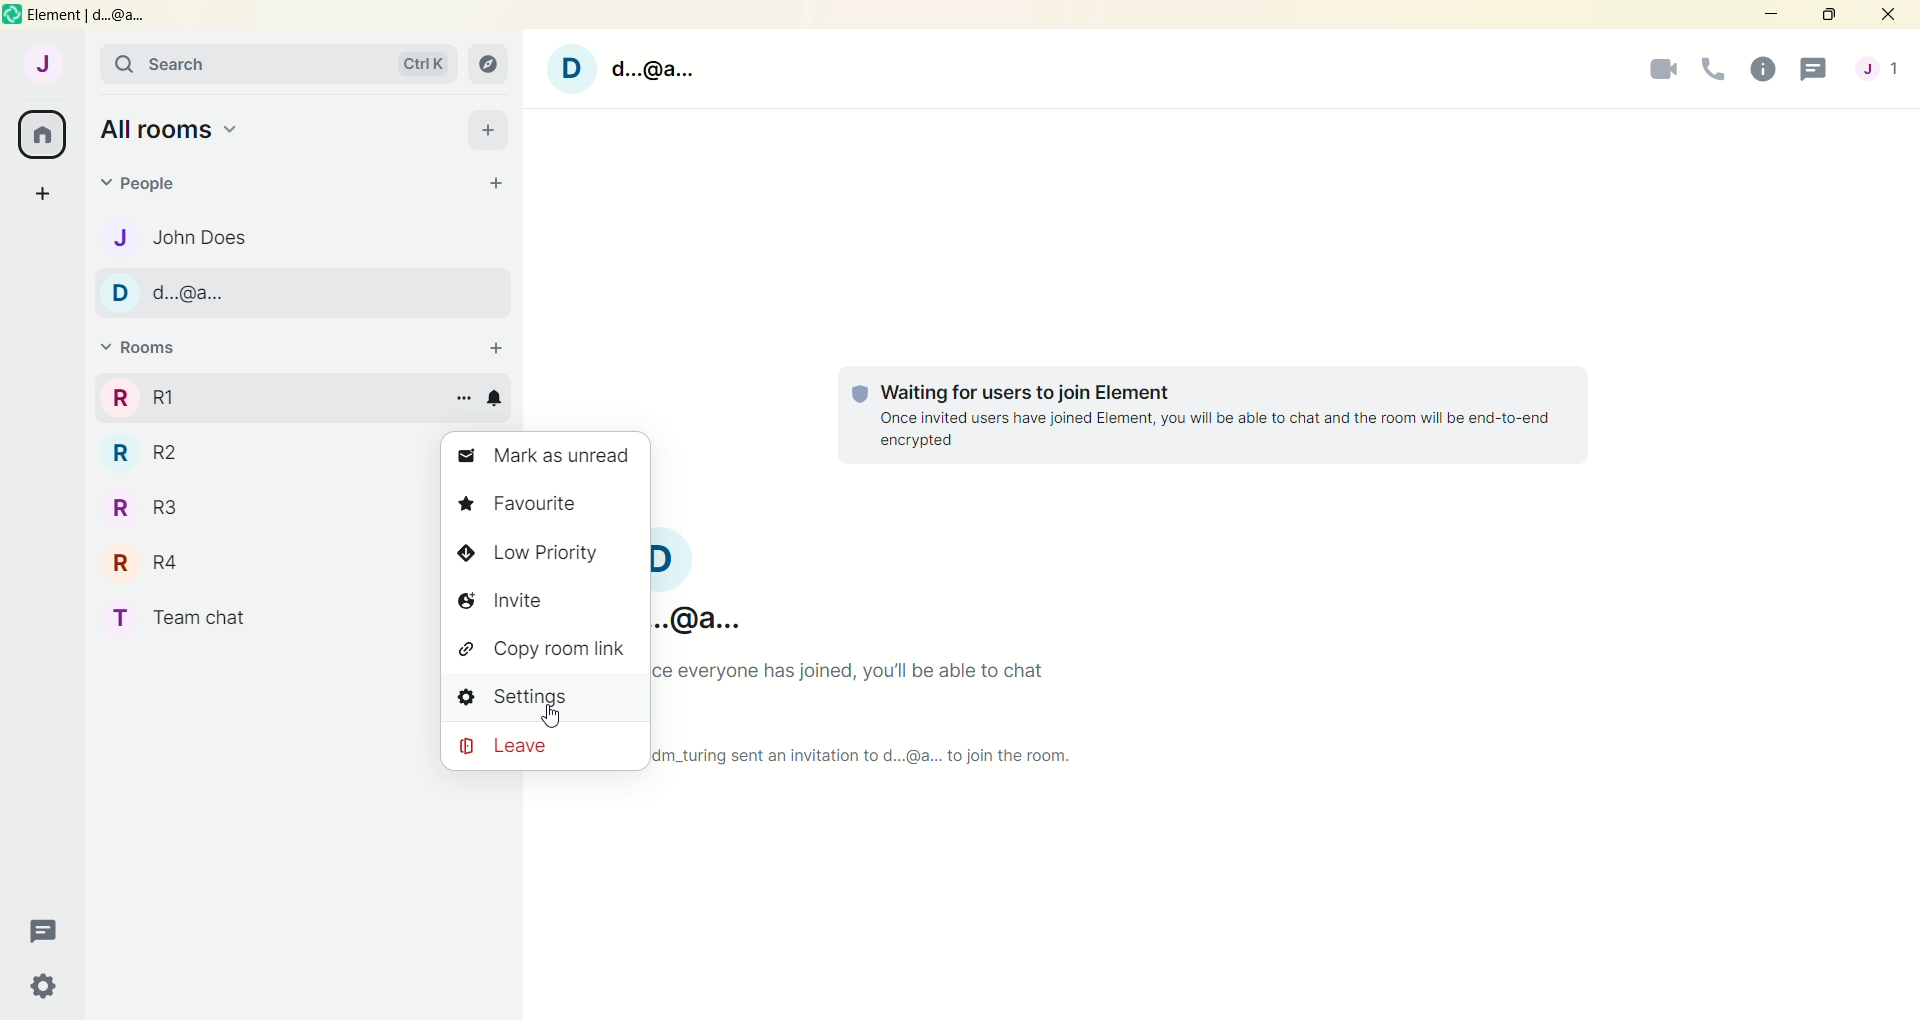  I want to click on room info, so click(1759, 68).